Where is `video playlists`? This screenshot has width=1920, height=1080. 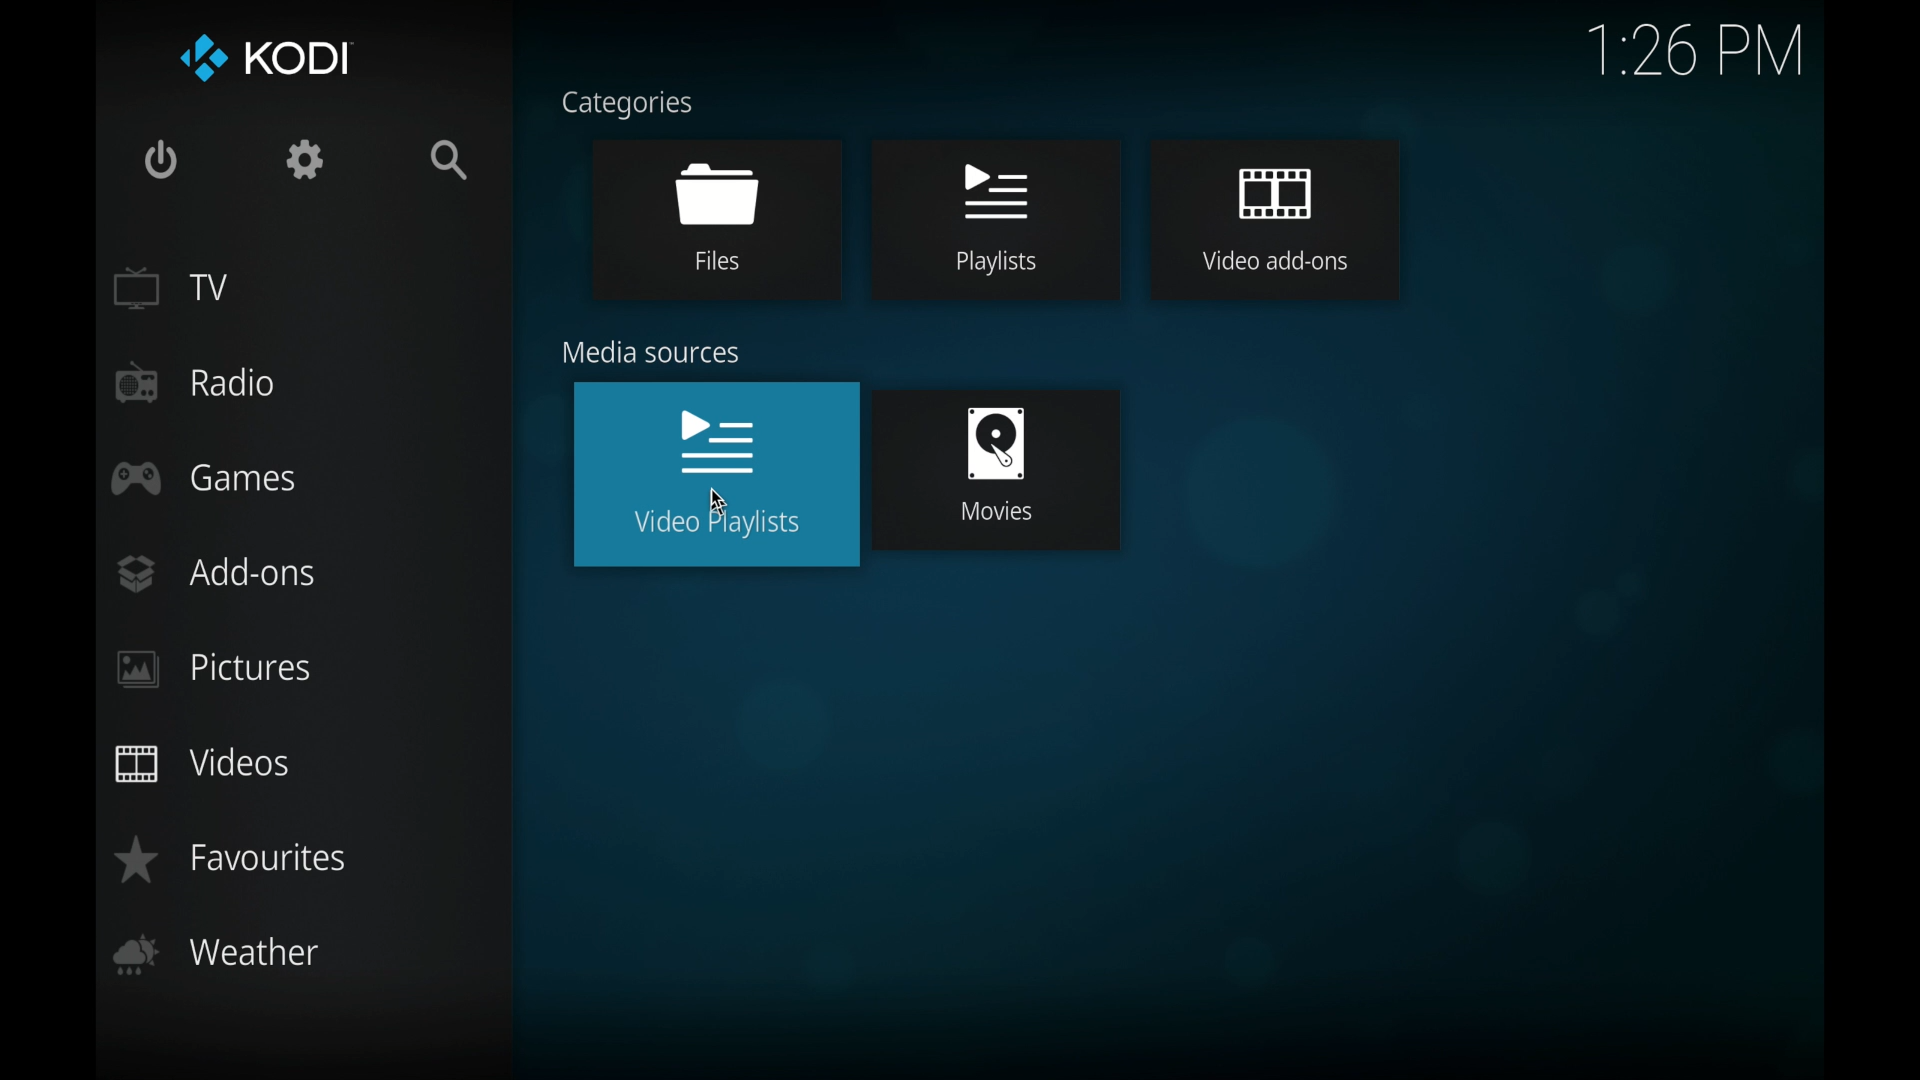
video playlists is located at coordinates (715, 471).